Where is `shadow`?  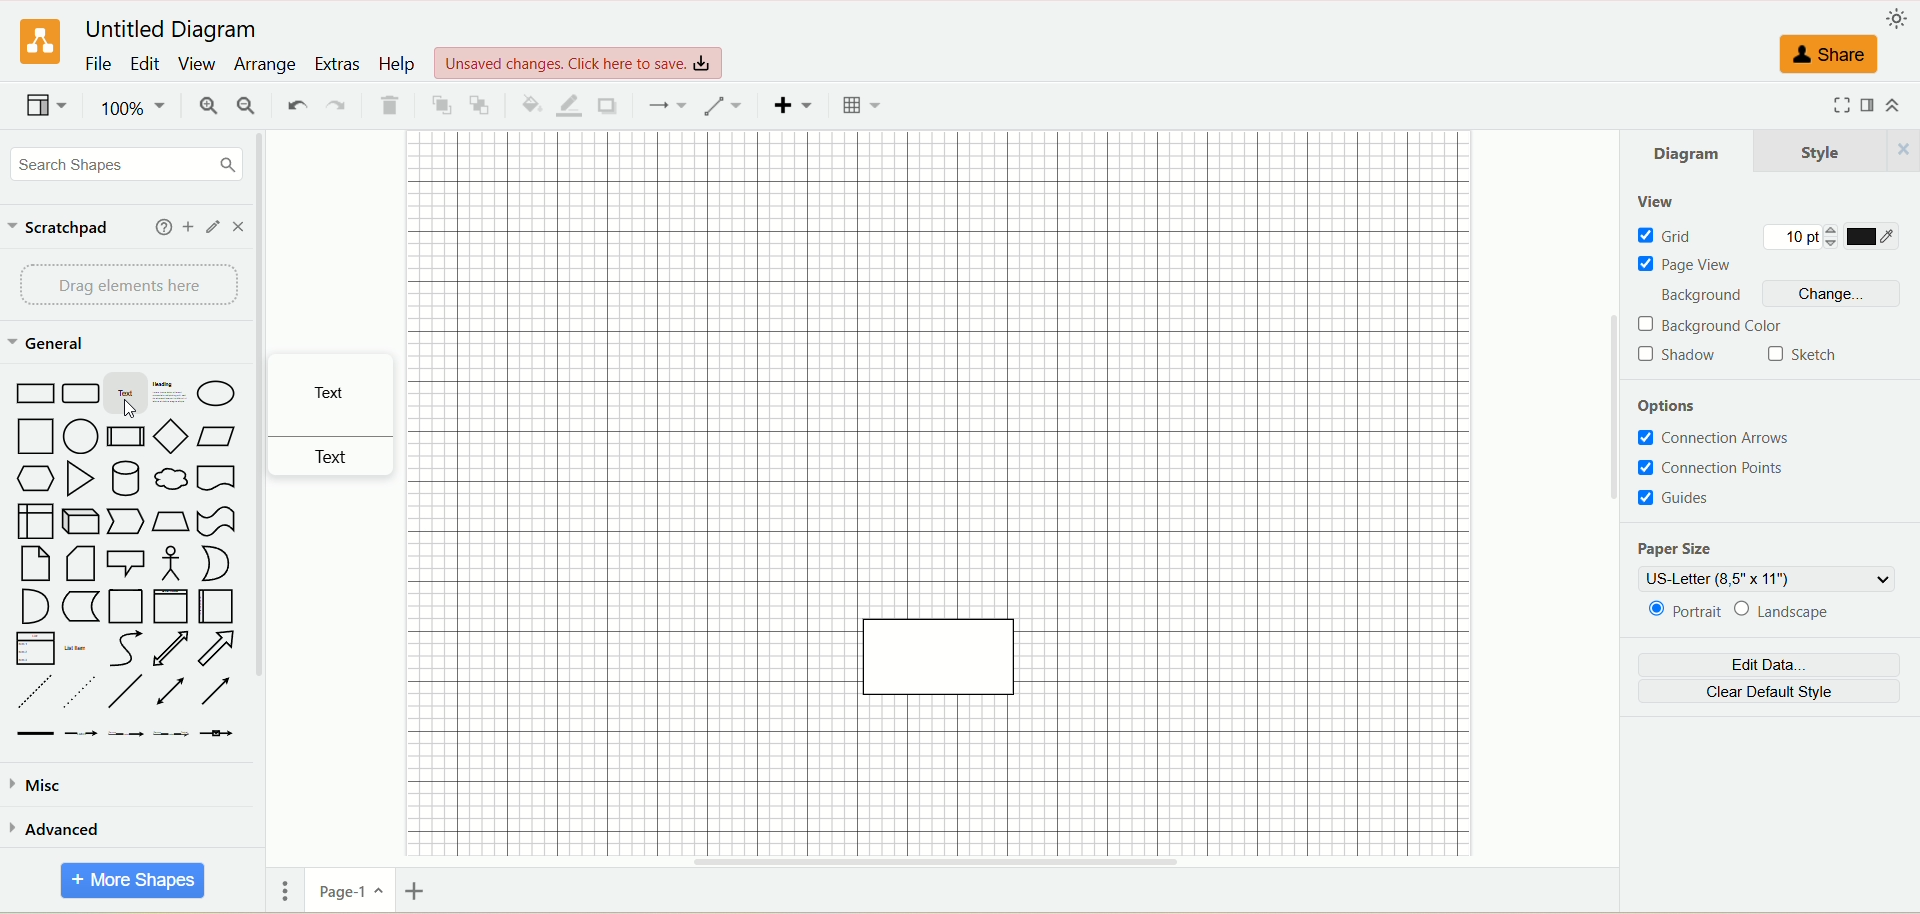 shadow is located at coordinates (1685, 356).